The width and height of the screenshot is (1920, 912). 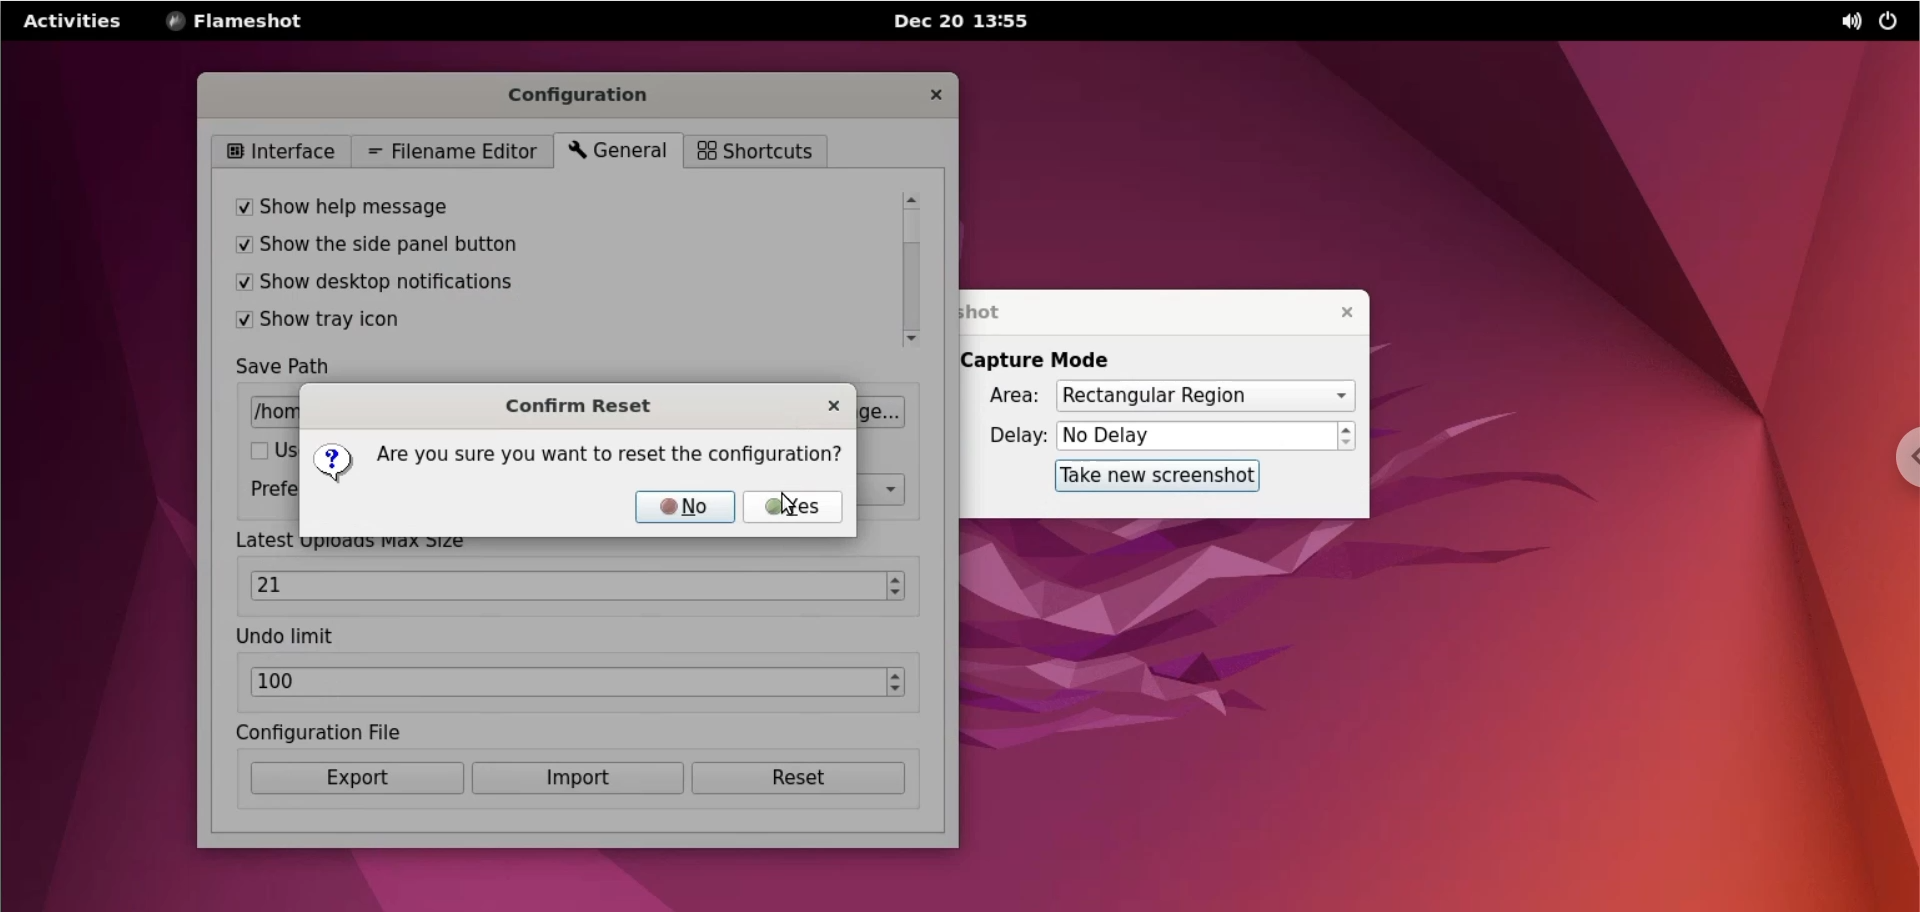 I want to click on are you sure you want to reset the configuration?, so click(x=608, y=458).